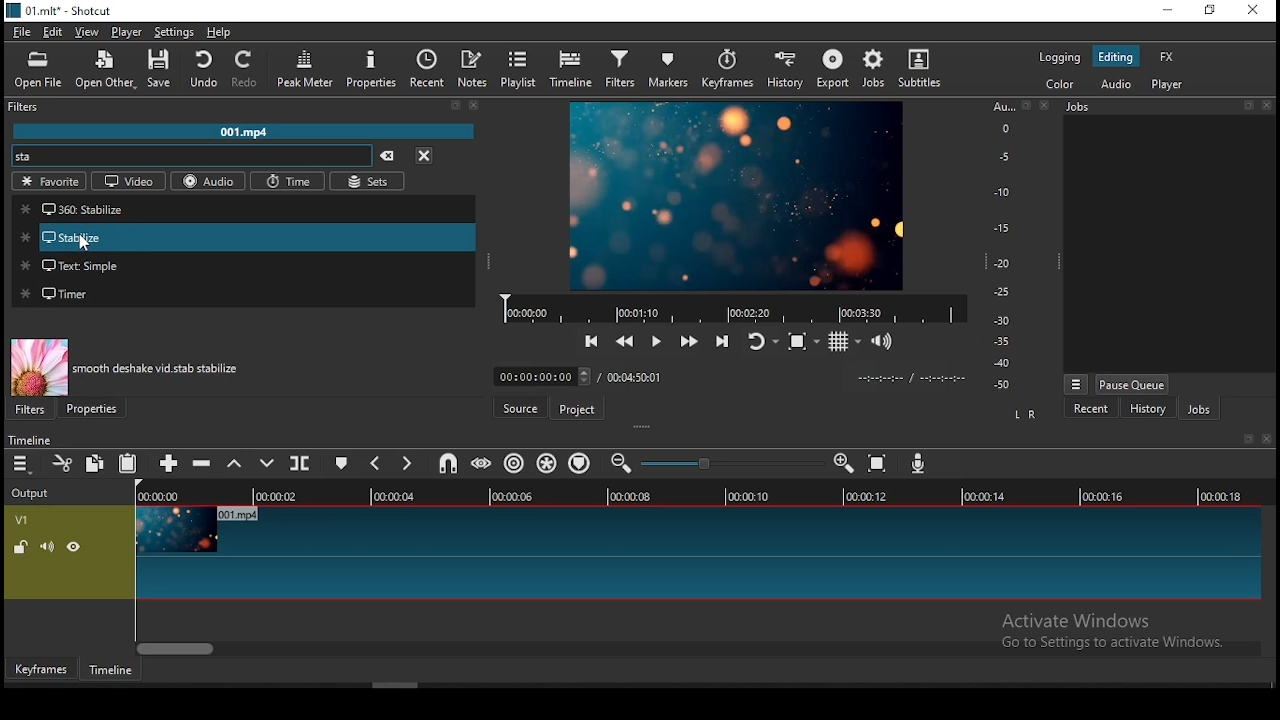 This screenshot has height=720, width=1280. What do you see at coordinates (623, 67) in the screenshot?
I see `filters` at bounding box center [623, 67].